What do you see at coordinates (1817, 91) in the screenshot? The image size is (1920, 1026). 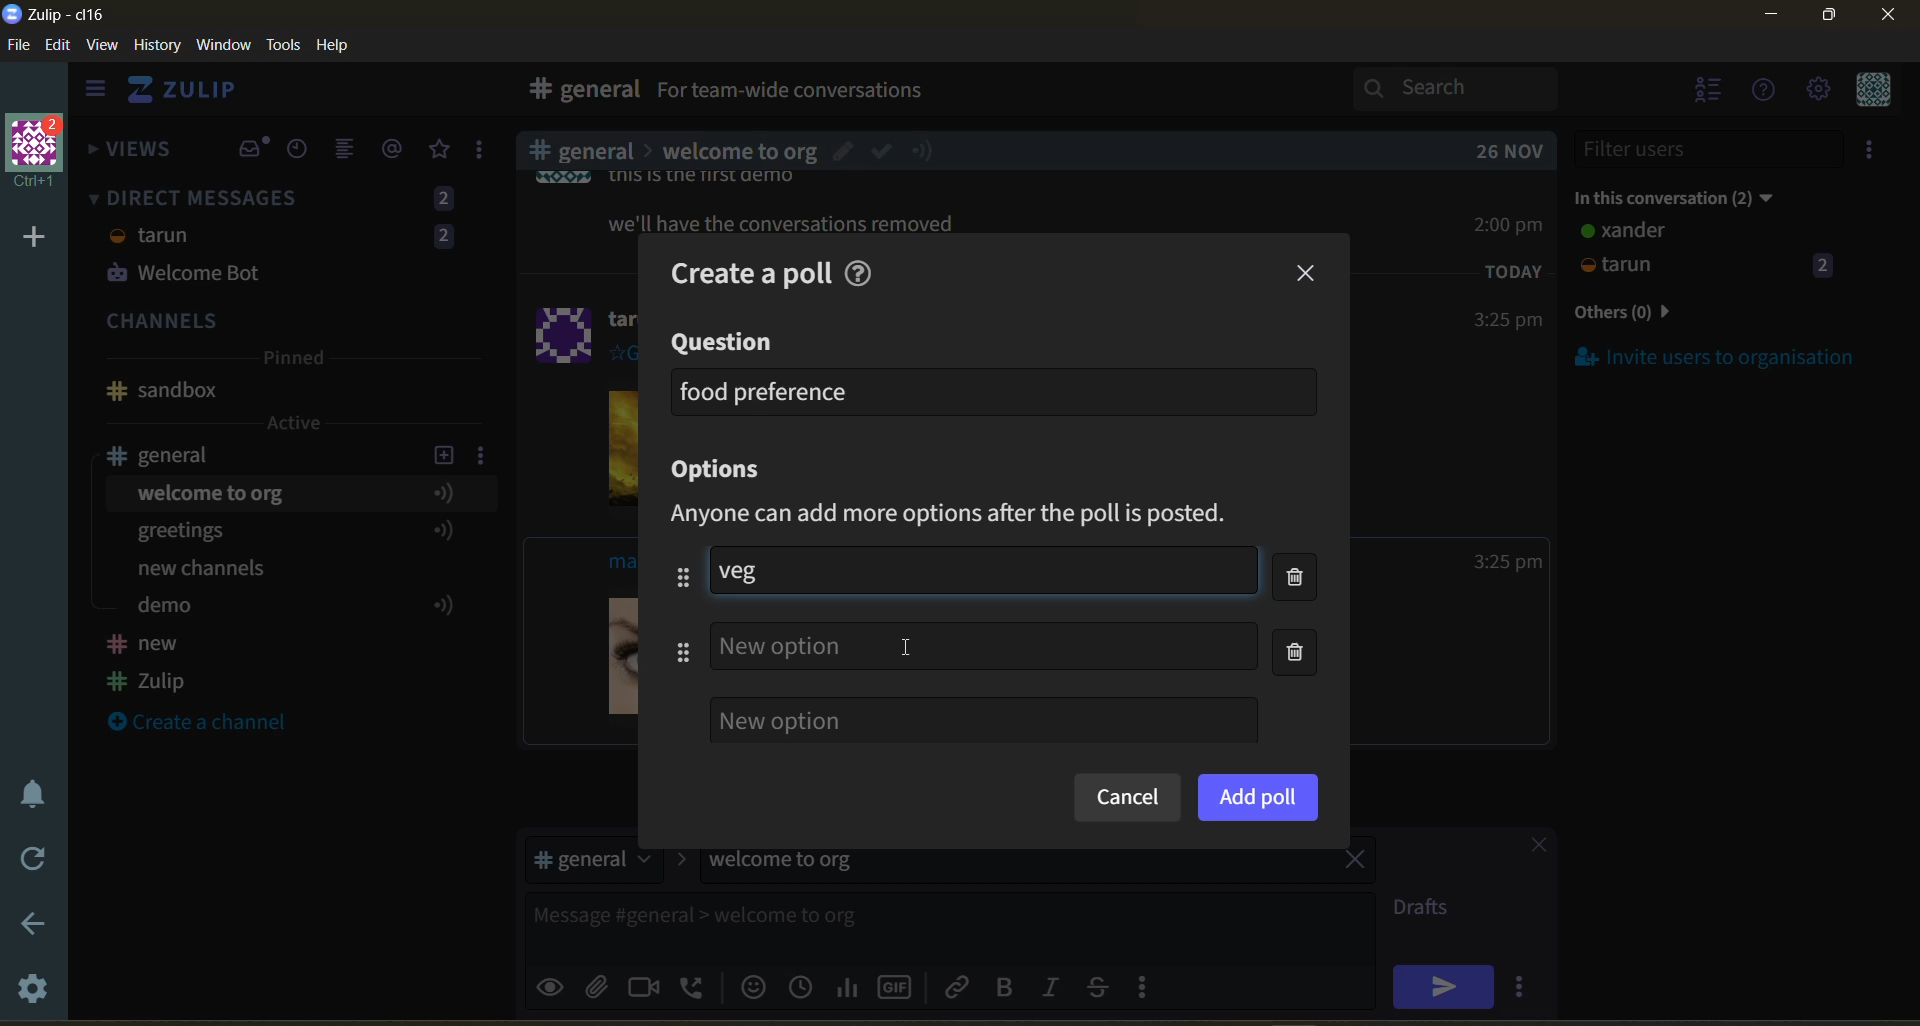 I see `settings menu` at bounding box center [1817, 91].